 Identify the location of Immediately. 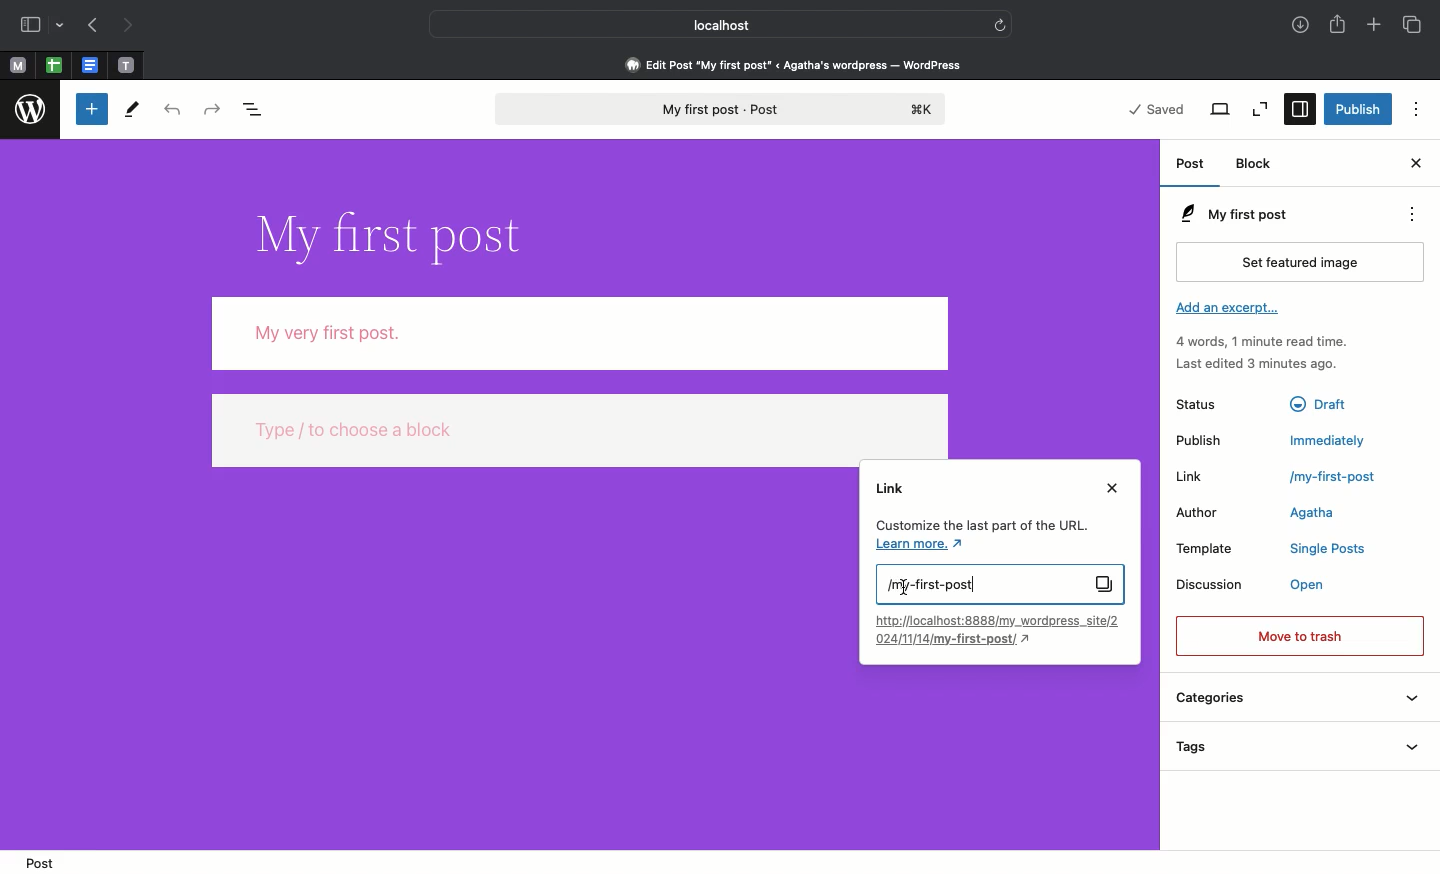
(1330, 439).